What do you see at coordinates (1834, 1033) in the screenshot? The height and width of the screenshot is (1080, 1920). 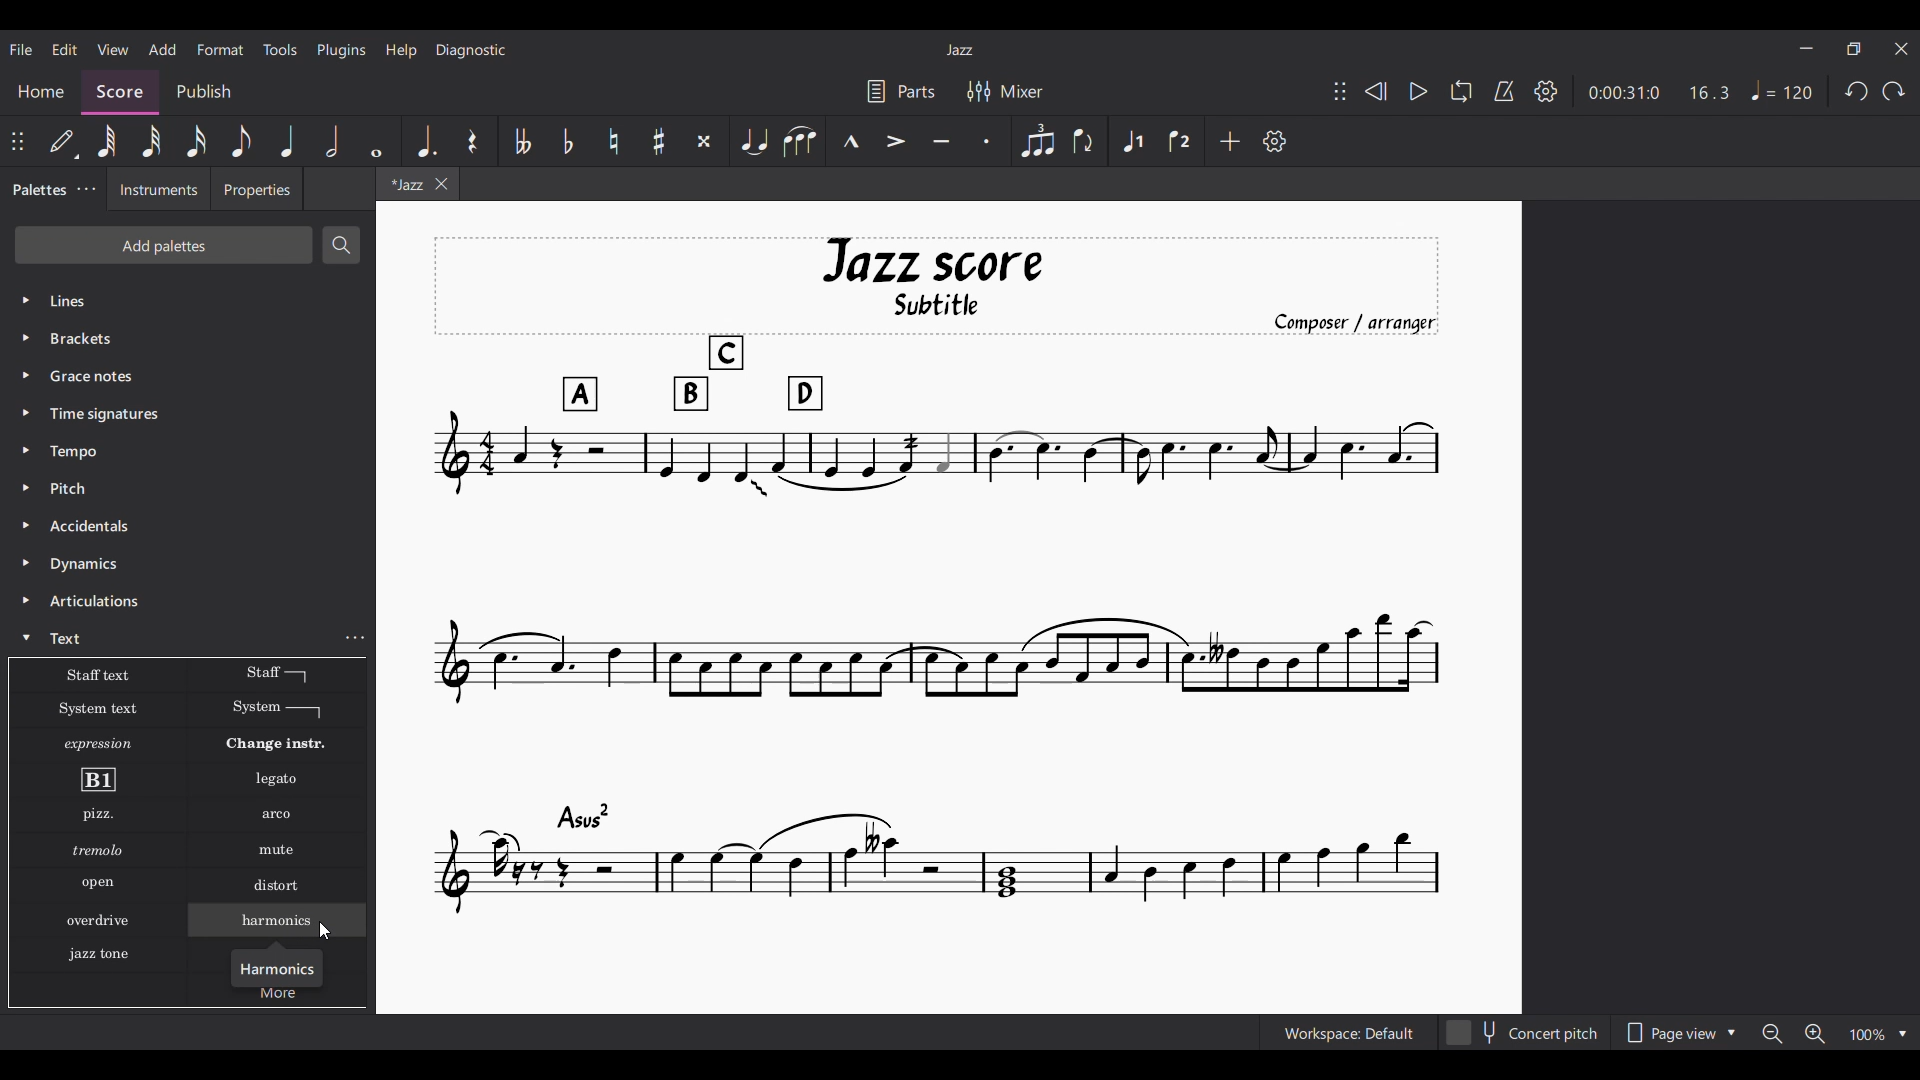 I see `Zoom options` at bounding box center [1834, 1033].